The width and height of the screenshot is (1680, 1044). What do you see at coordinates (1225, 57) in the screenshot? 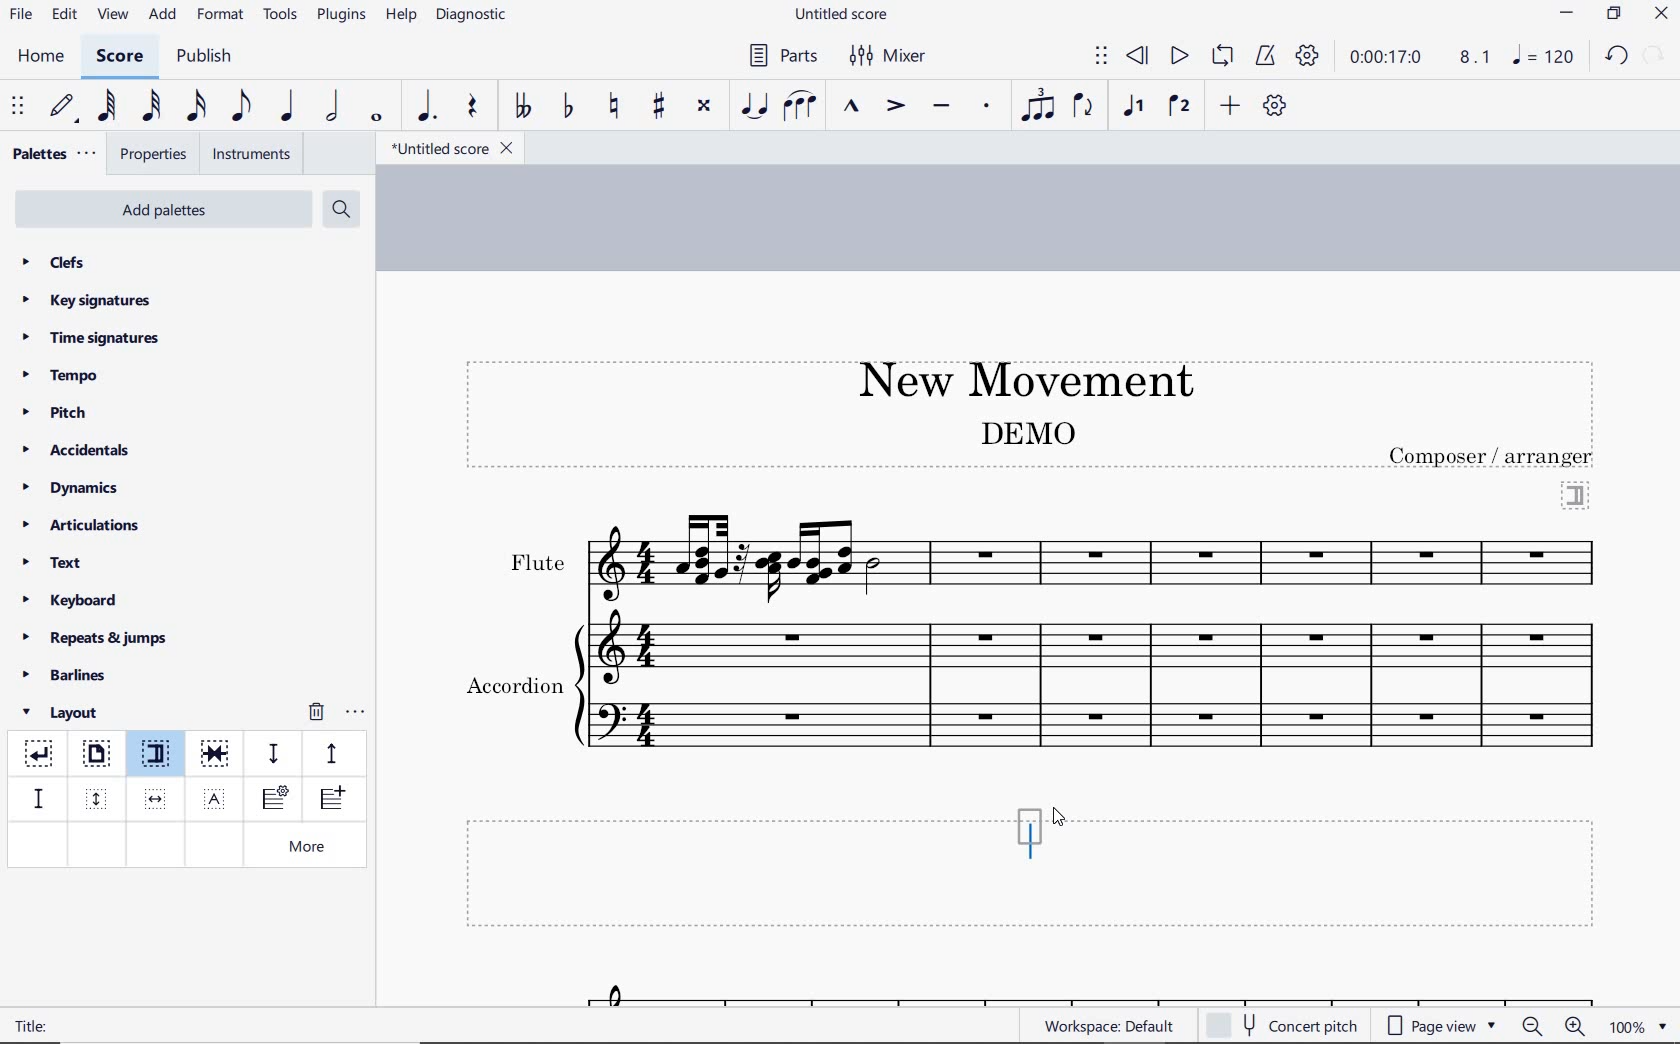
I see `loop playback` at bounding box center [1225, 57].